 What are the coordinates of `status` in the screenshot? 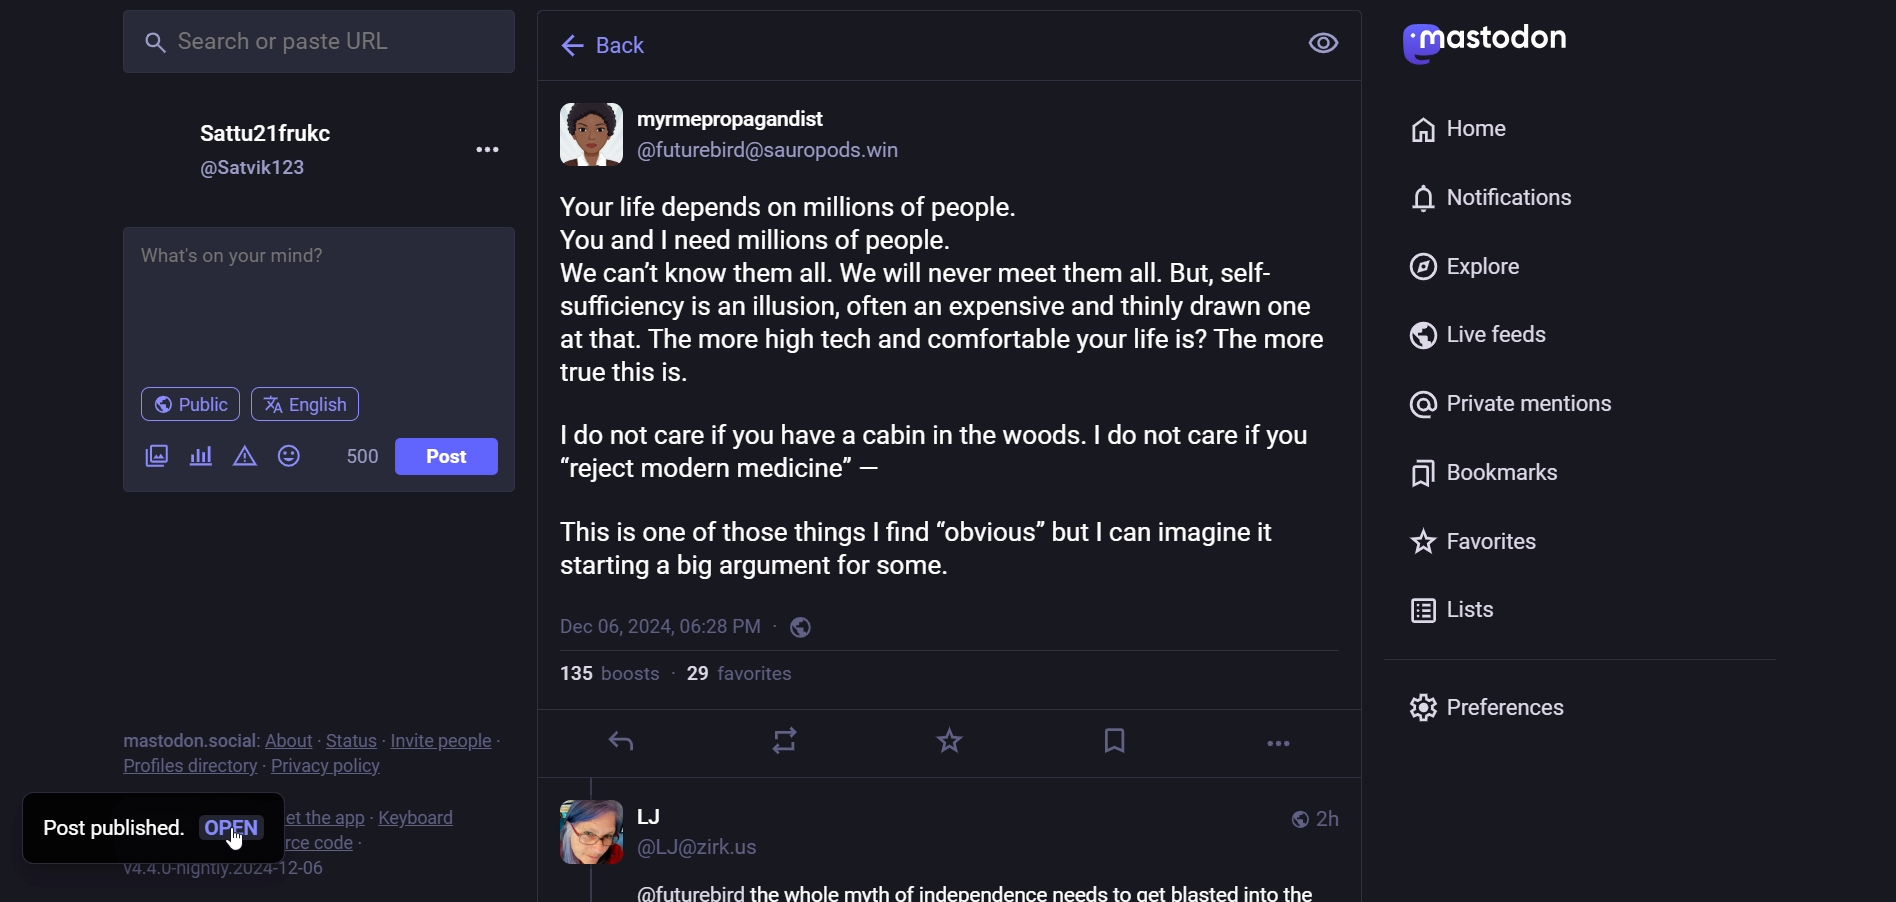 It's located at (353, 740).